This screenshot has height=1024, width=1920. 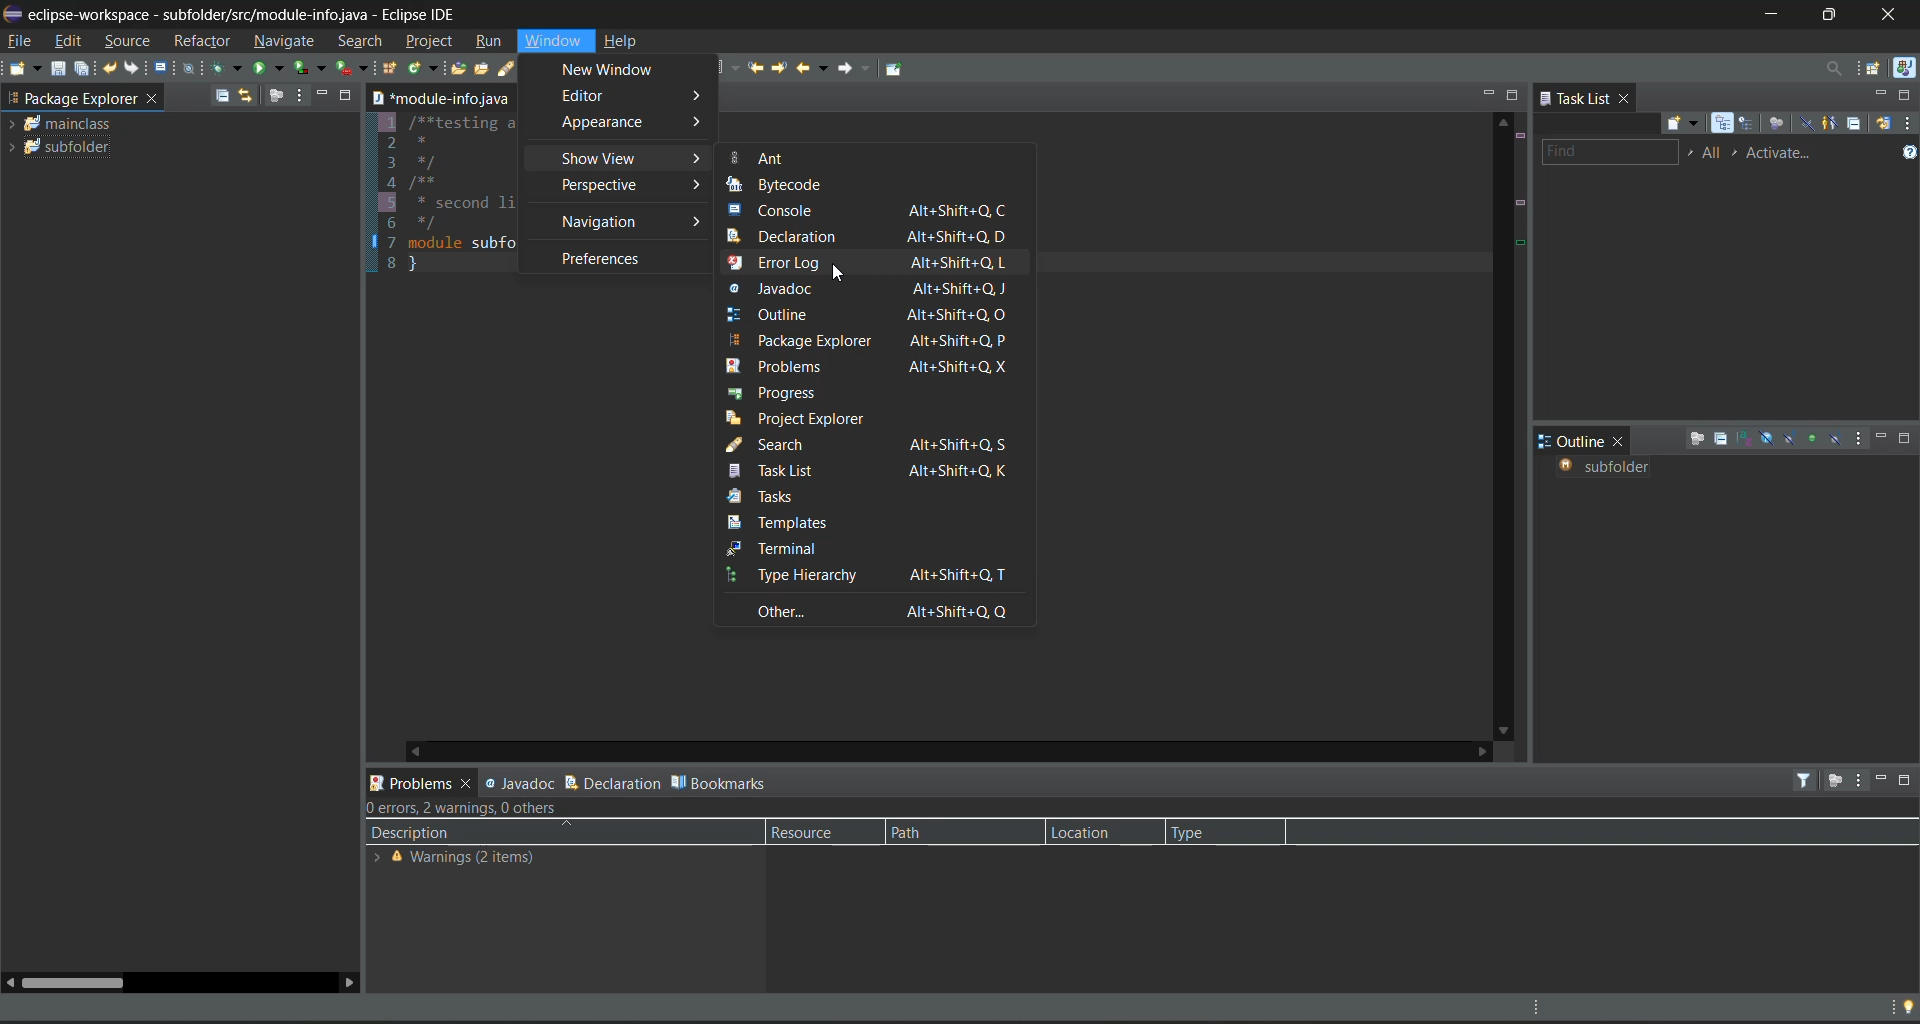 What do you see at coordinates (940, 832) in the screenshot?
I see `path` at bounding box center [940, 832].